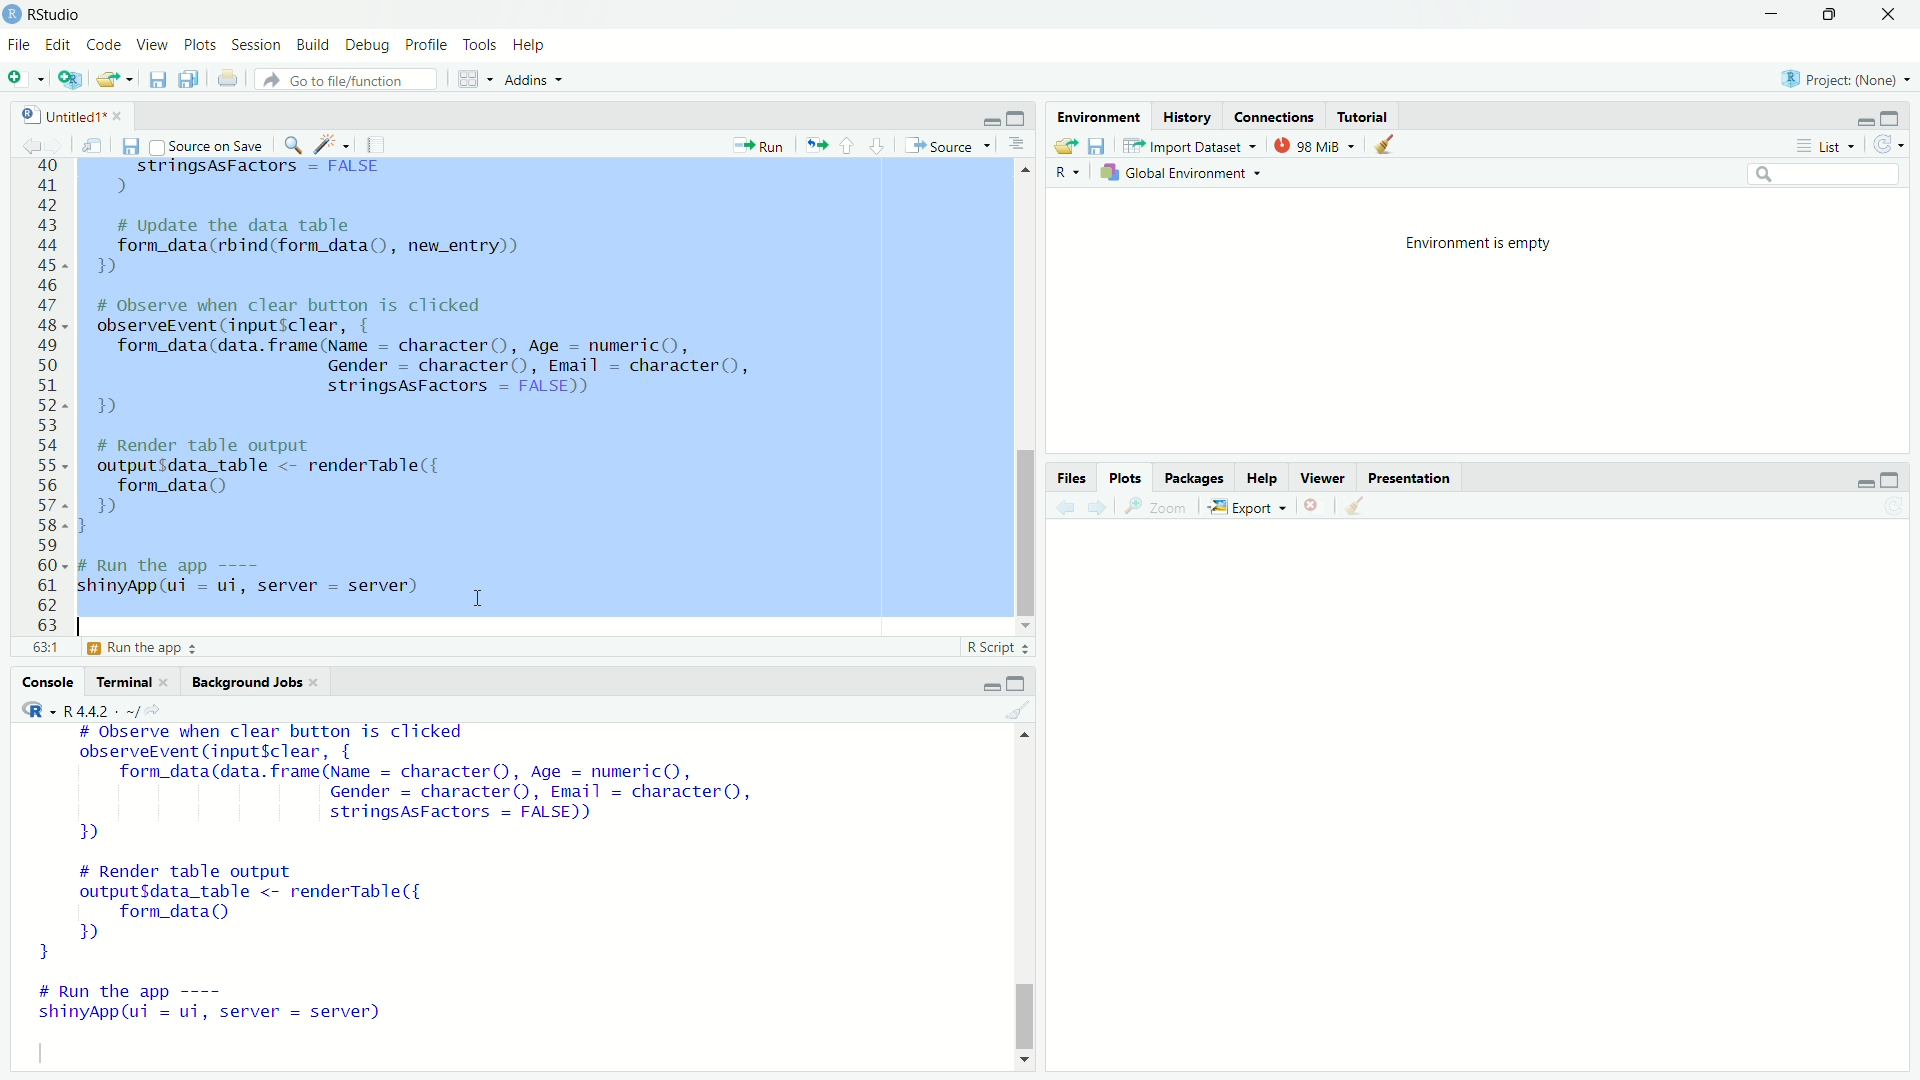 This screenshot has height=1080, width=1920. I want to click on console, so click(45, 682).